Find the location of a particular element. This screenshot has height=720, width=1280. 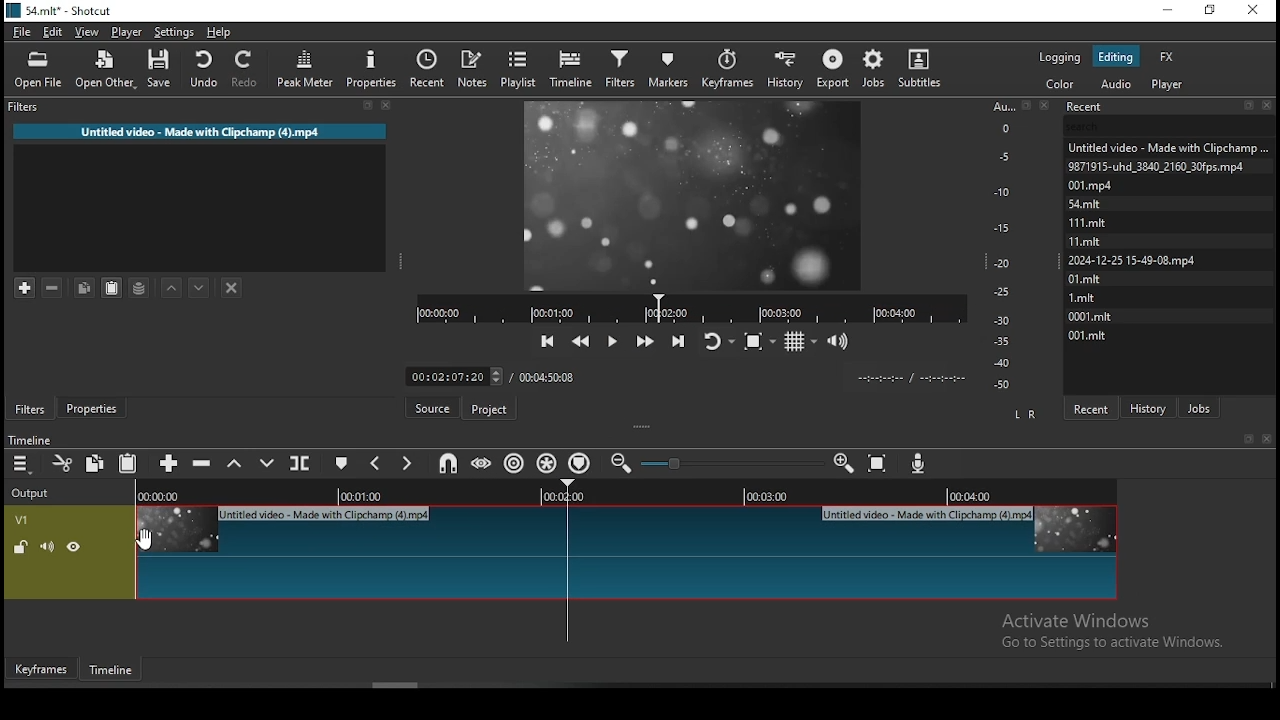

undo is located at coordinates (202, 68).